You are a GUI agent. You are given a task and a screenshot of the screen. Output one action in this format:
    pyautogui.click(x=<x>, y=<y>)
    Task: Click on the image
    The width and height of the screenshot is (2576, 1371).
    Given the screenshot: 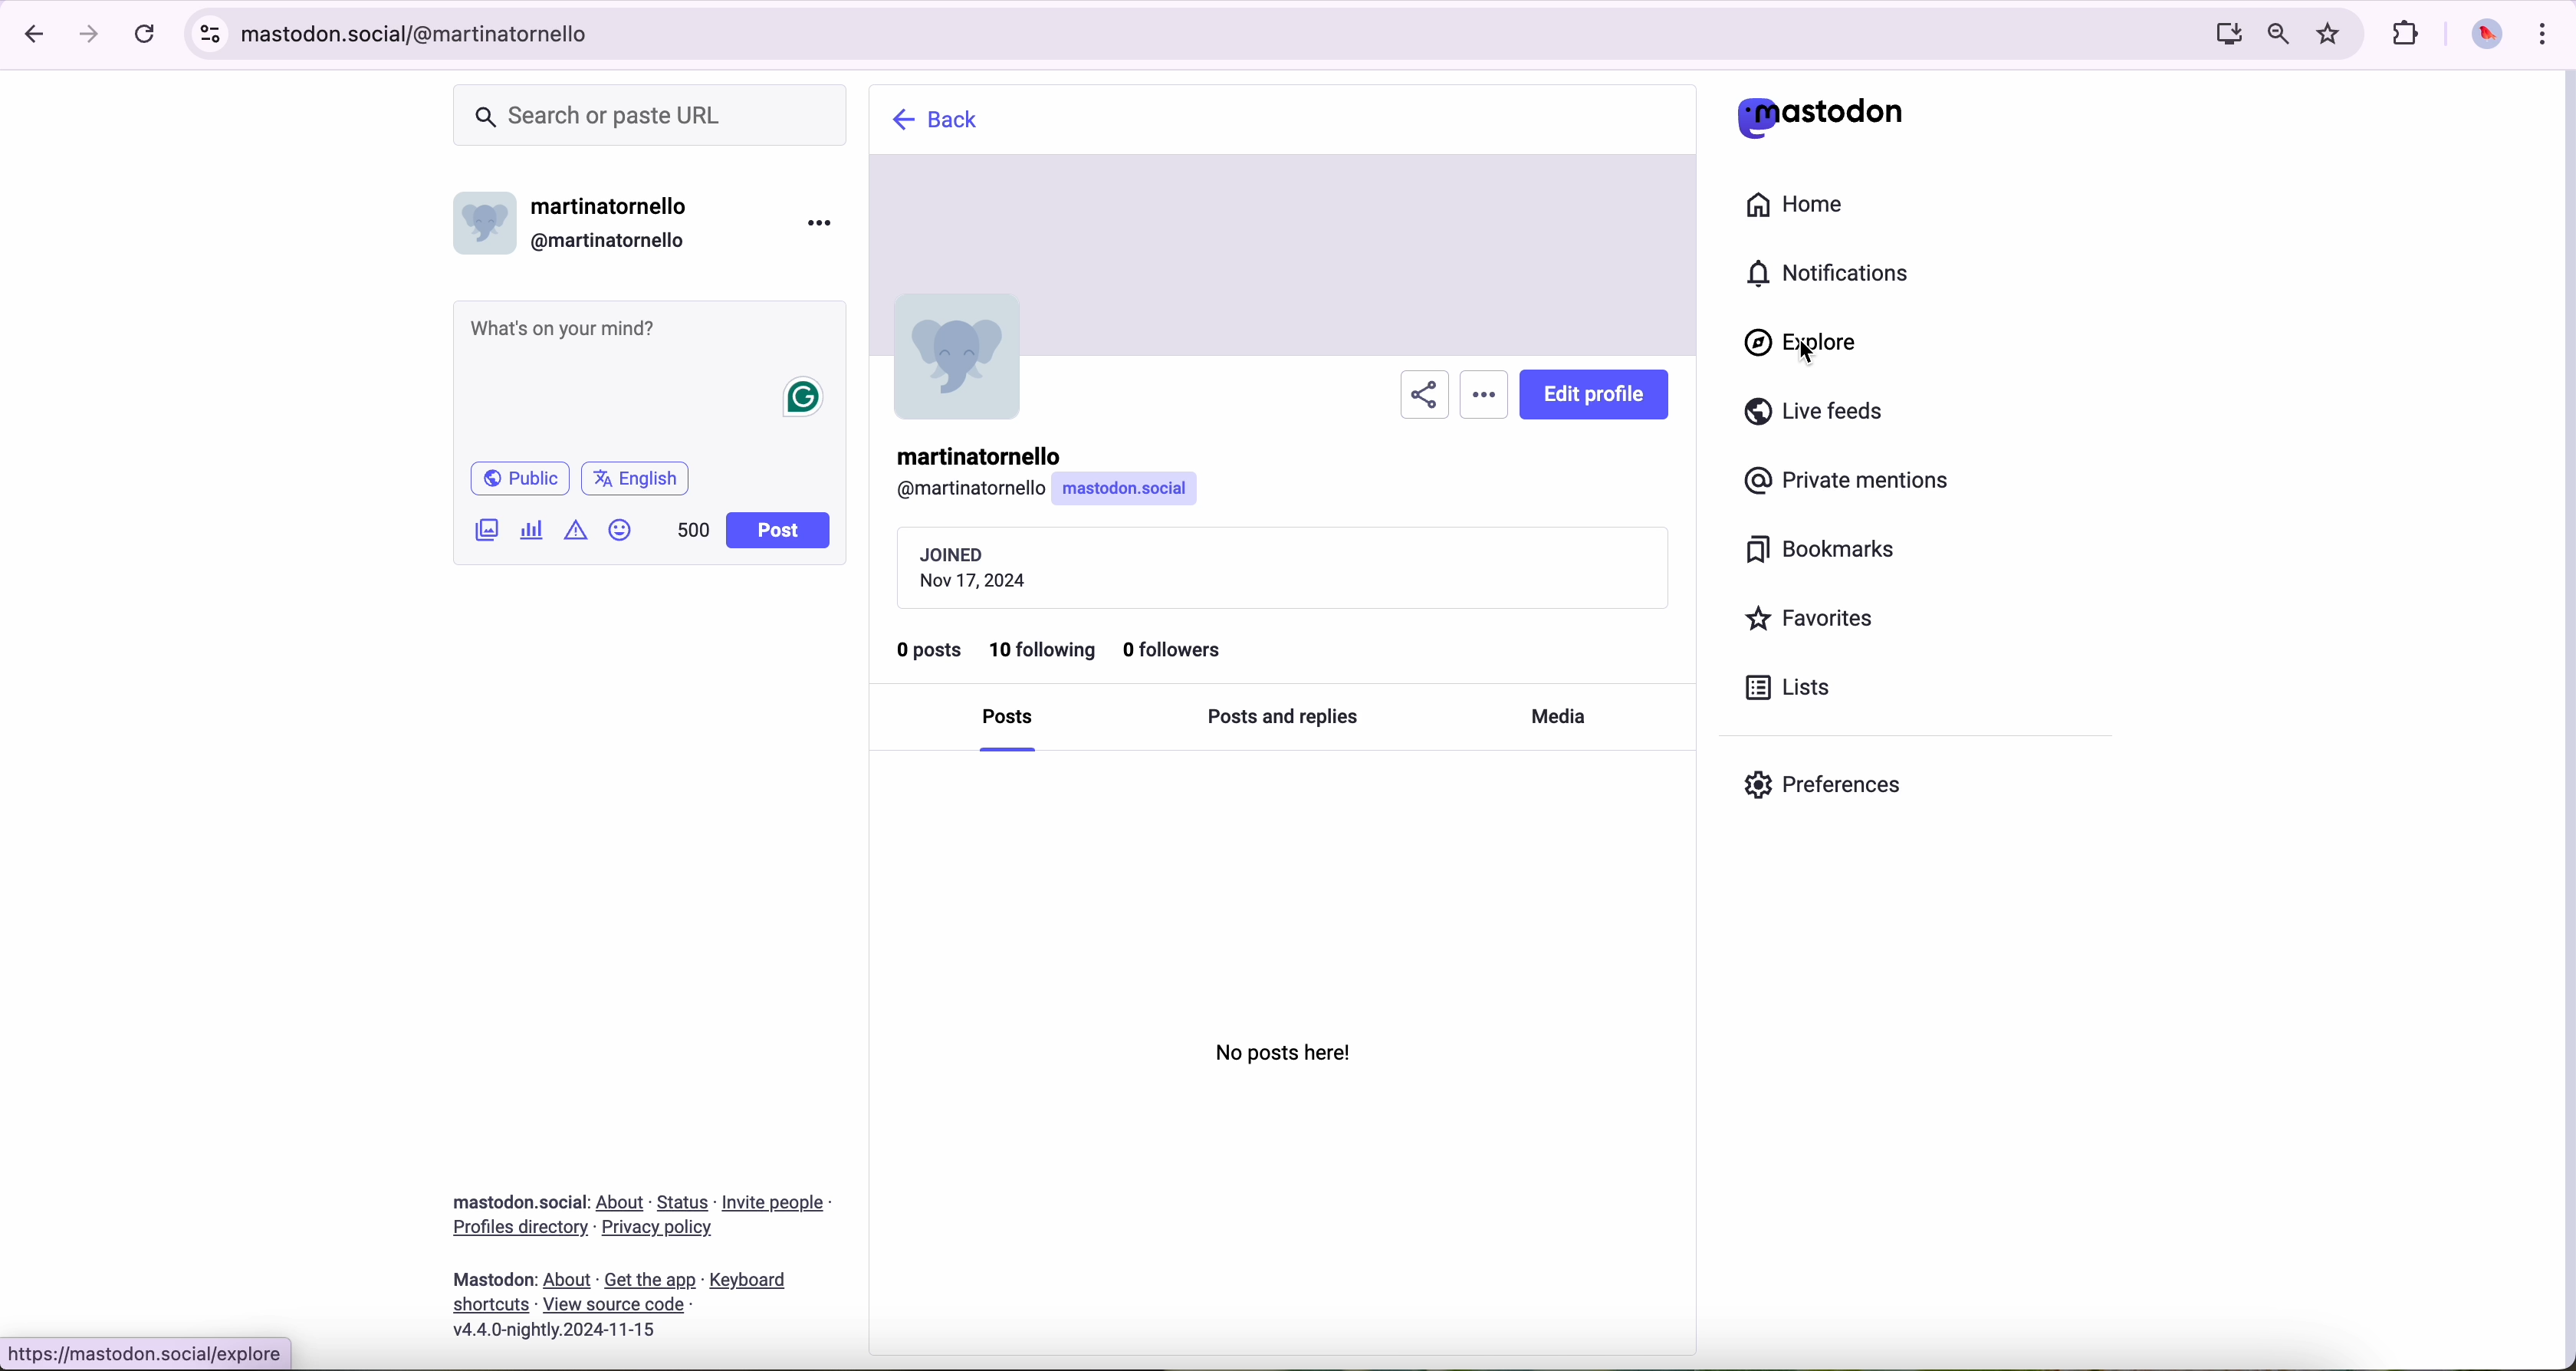 What is the action you would take?
    pyautogui.click(x=486, y=533)
    